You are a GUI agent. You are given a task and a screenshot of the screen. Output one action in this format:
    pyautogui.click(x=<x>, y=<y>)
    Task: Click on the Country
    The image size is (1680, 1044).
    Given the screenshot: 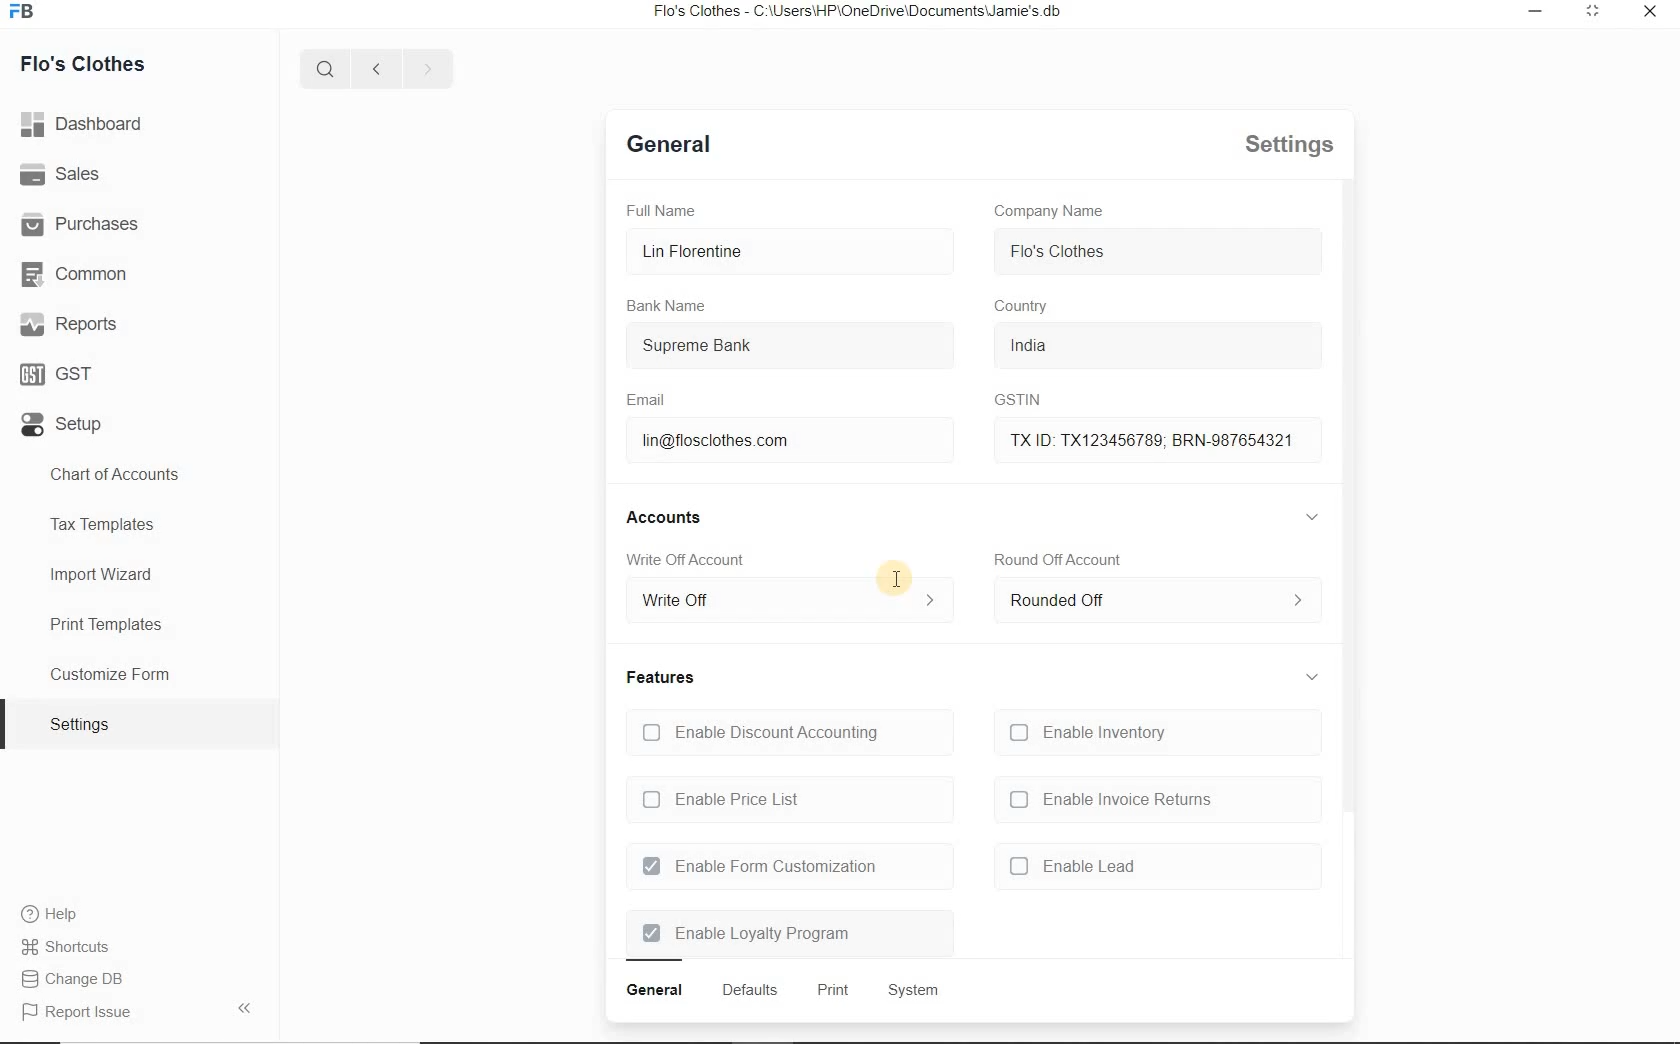 What is the action you would take?
    pyautogui.click(x=1023, y=306)
    